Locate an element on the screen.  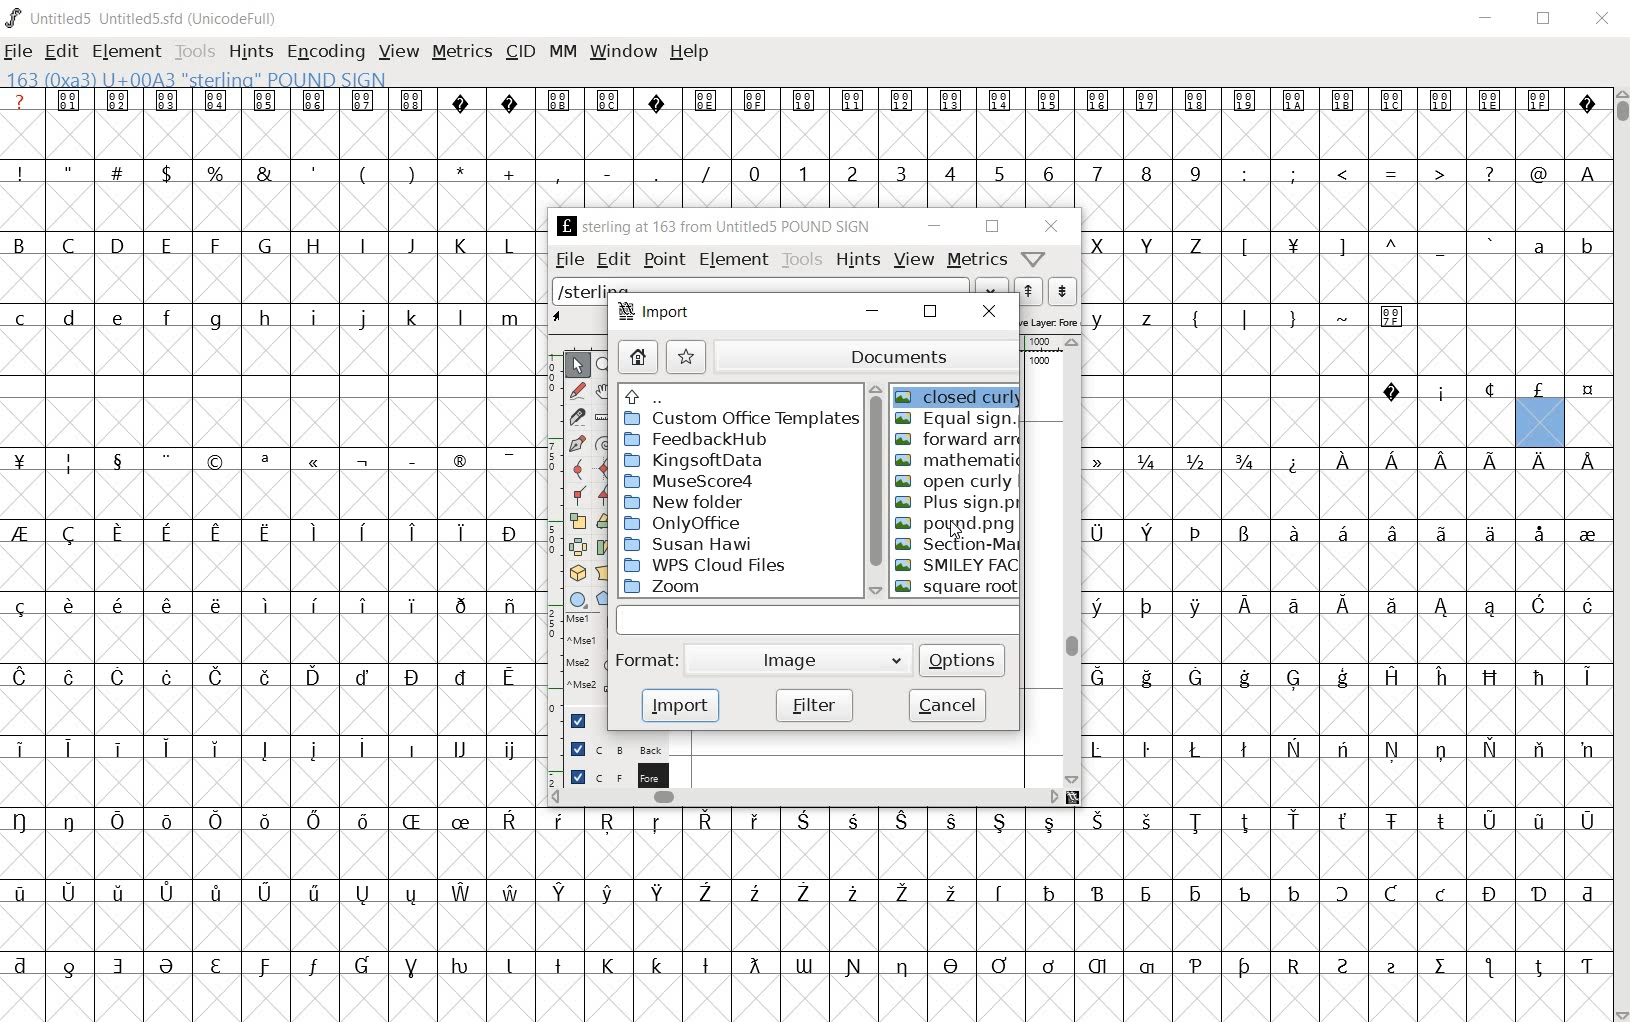
Symbol is located at coordinates (1195, 607).